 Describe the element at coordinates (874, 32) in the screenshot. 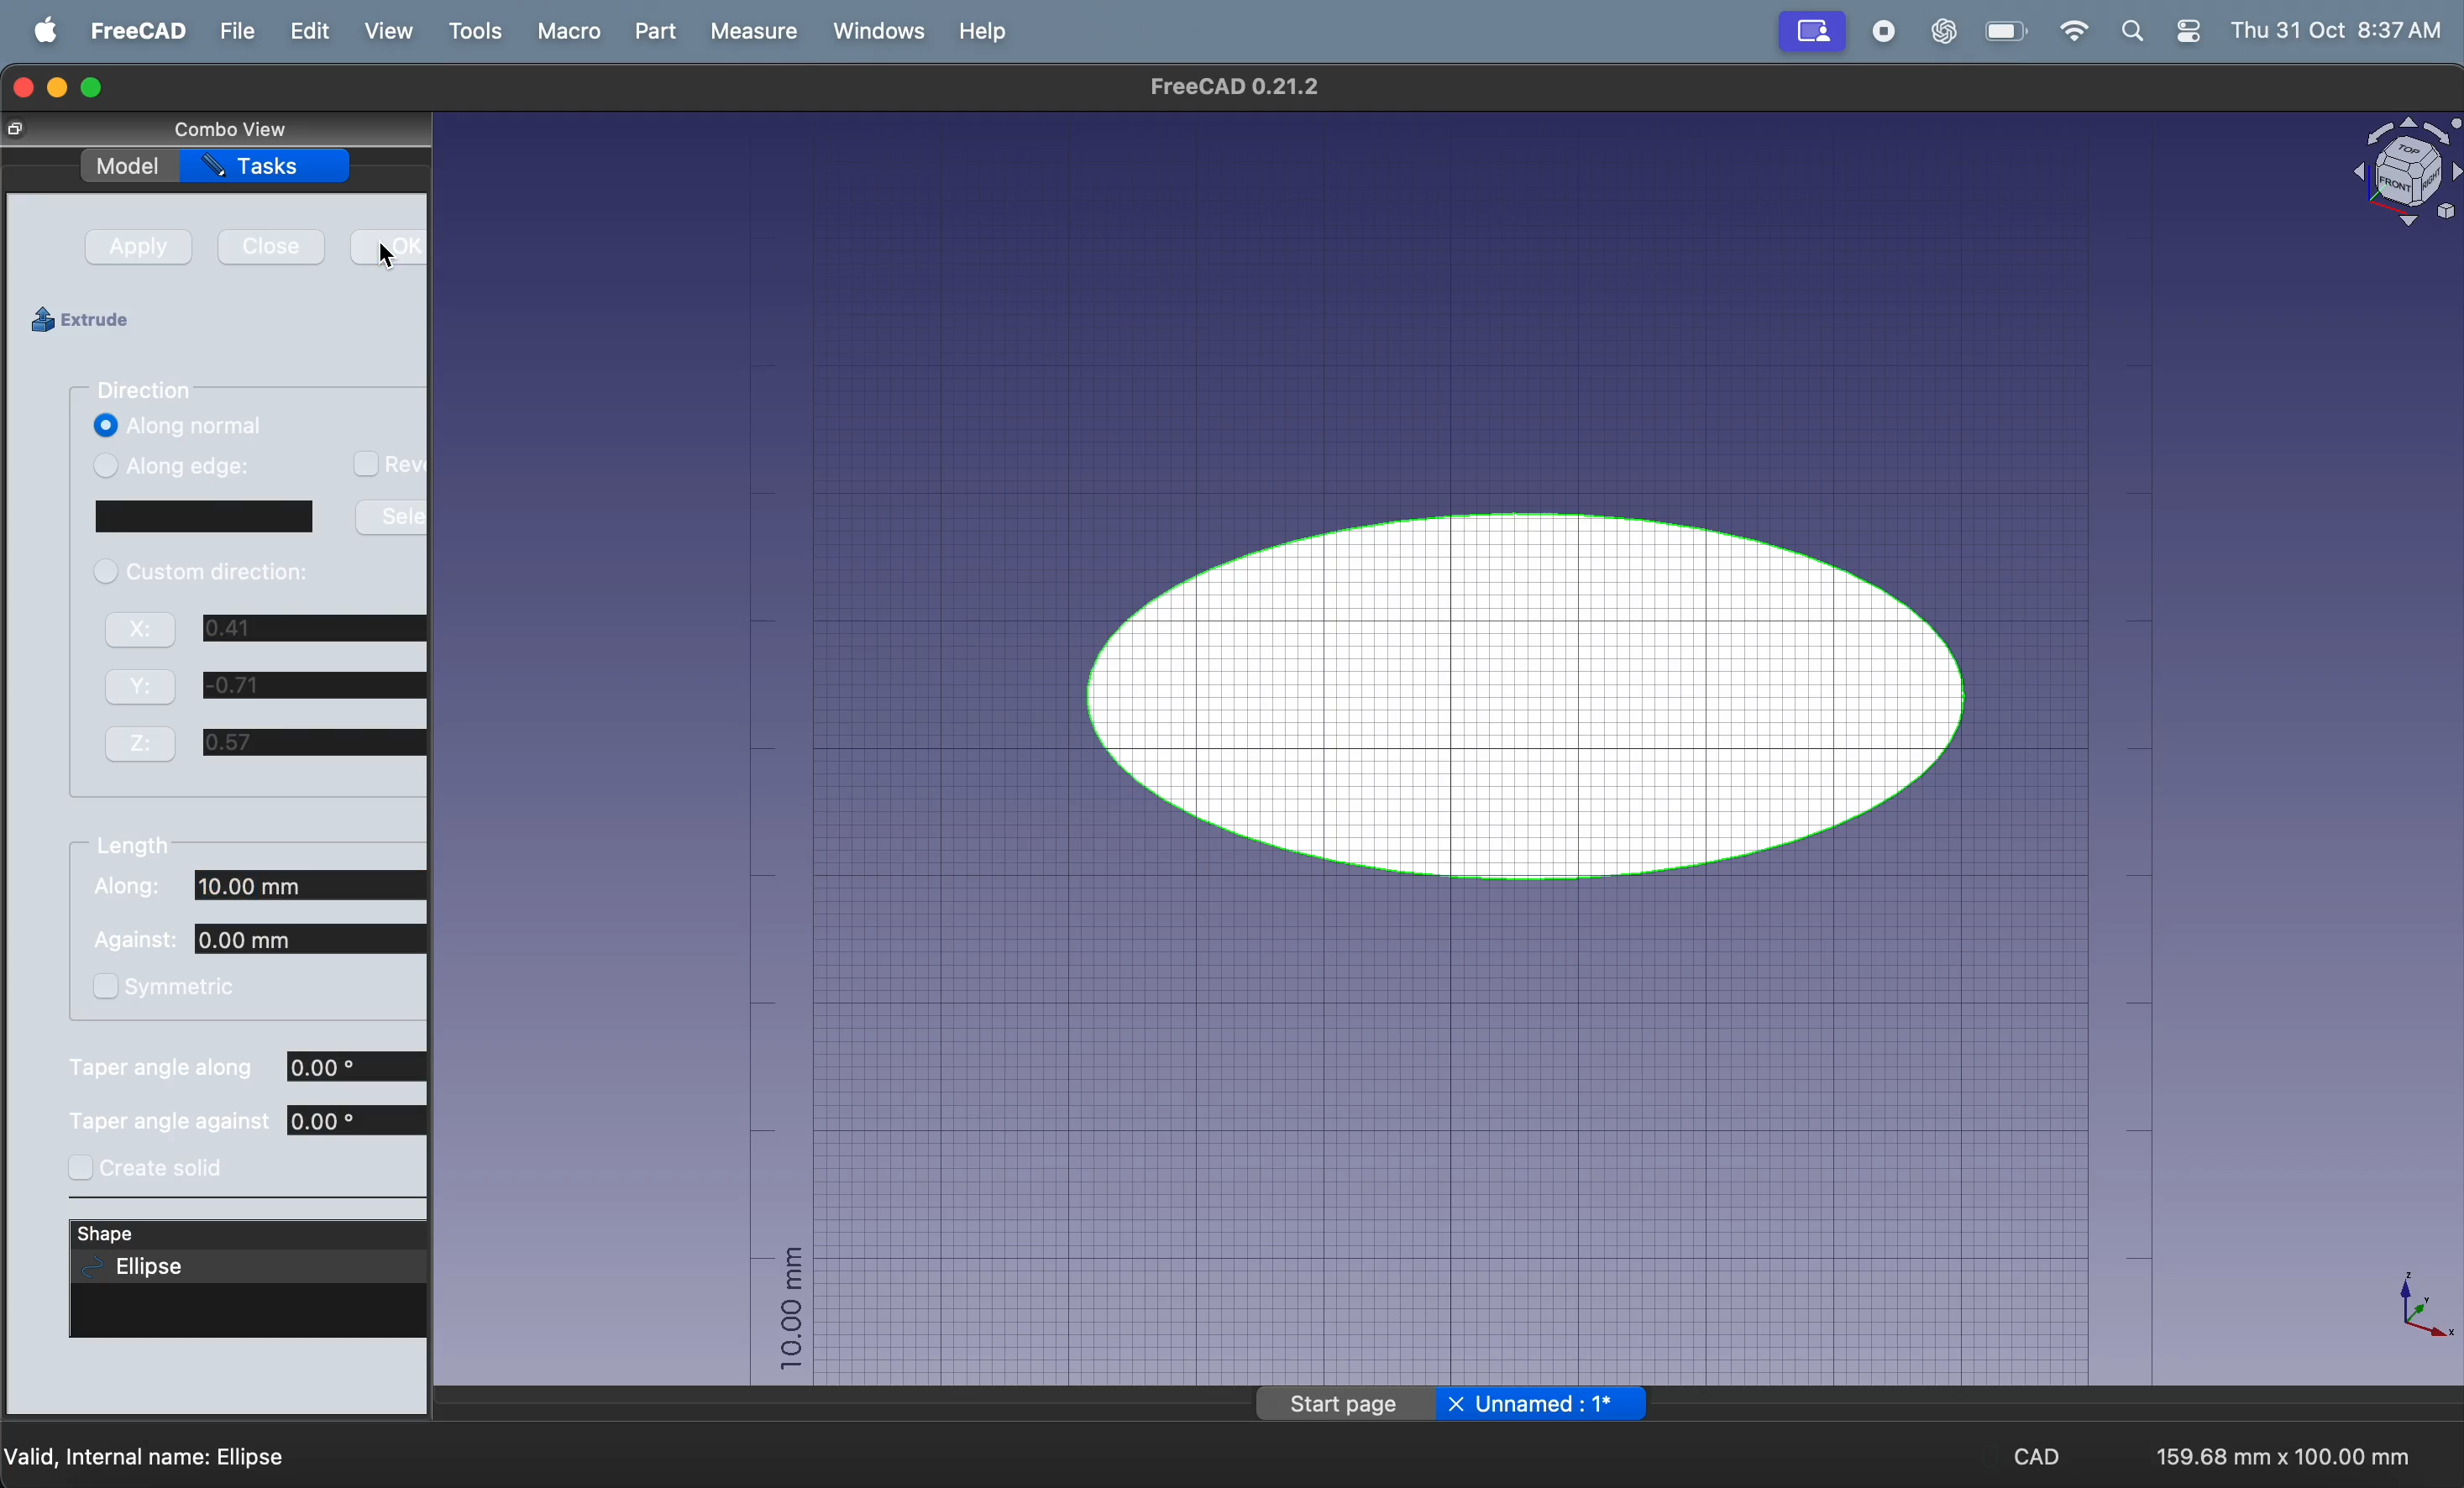

I see `windows` at that location.